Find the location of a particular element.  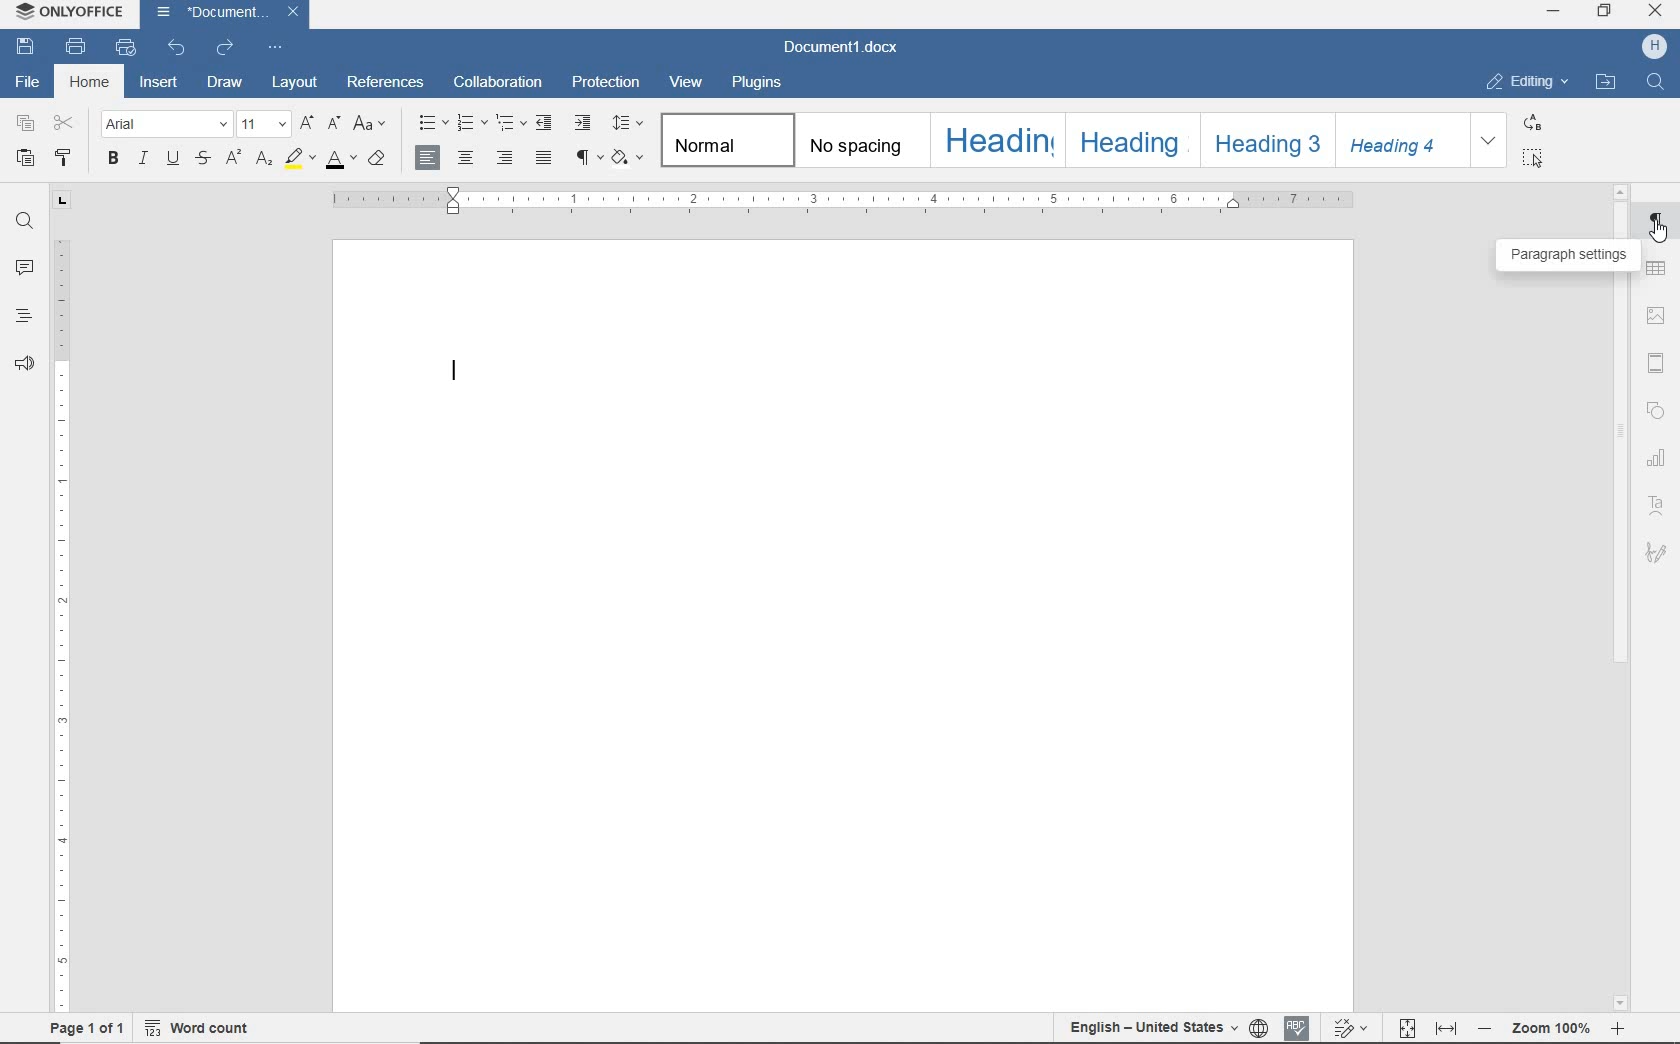

heading3 is located at coordinates (1268, 145).